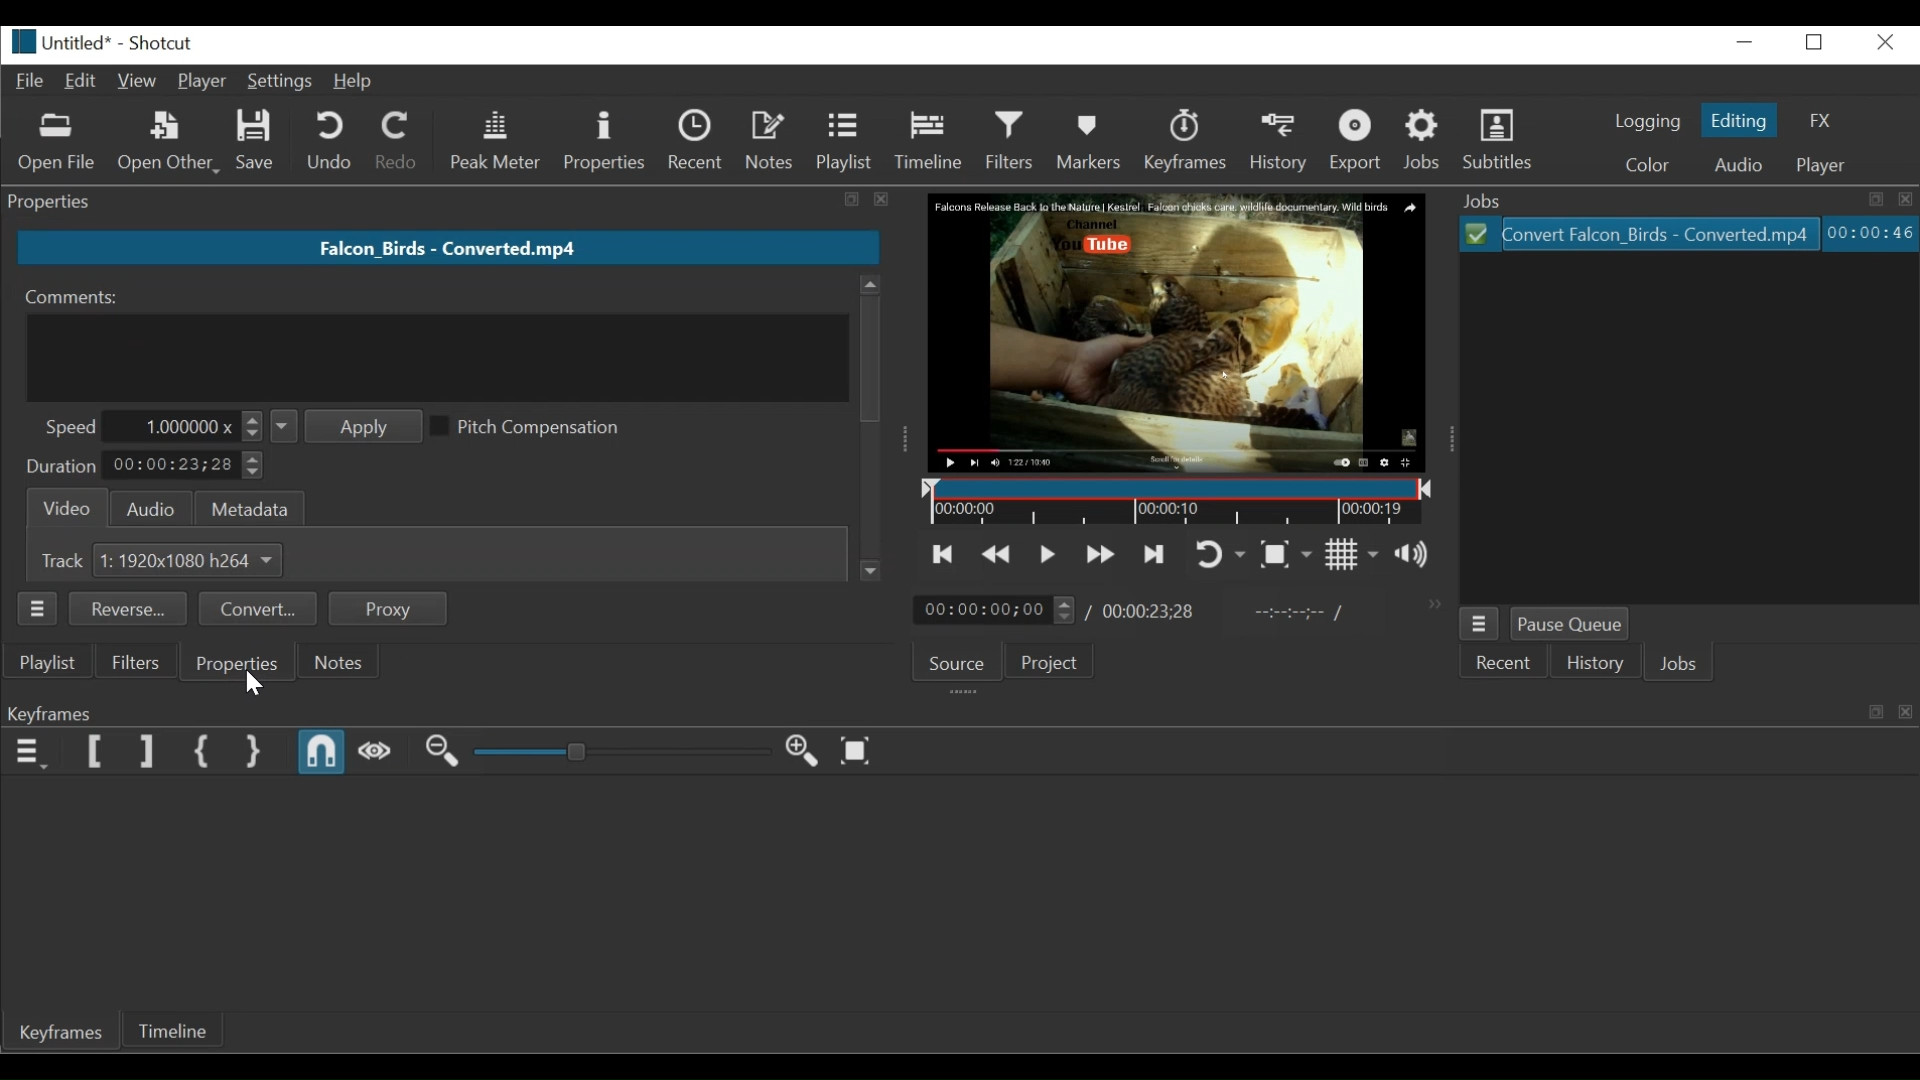 Image resolution: width=1920 pixels, height=1080 pixels. Describe the element at coordinates (249, 685) in the screenshot. I see `Cursor` at that location.